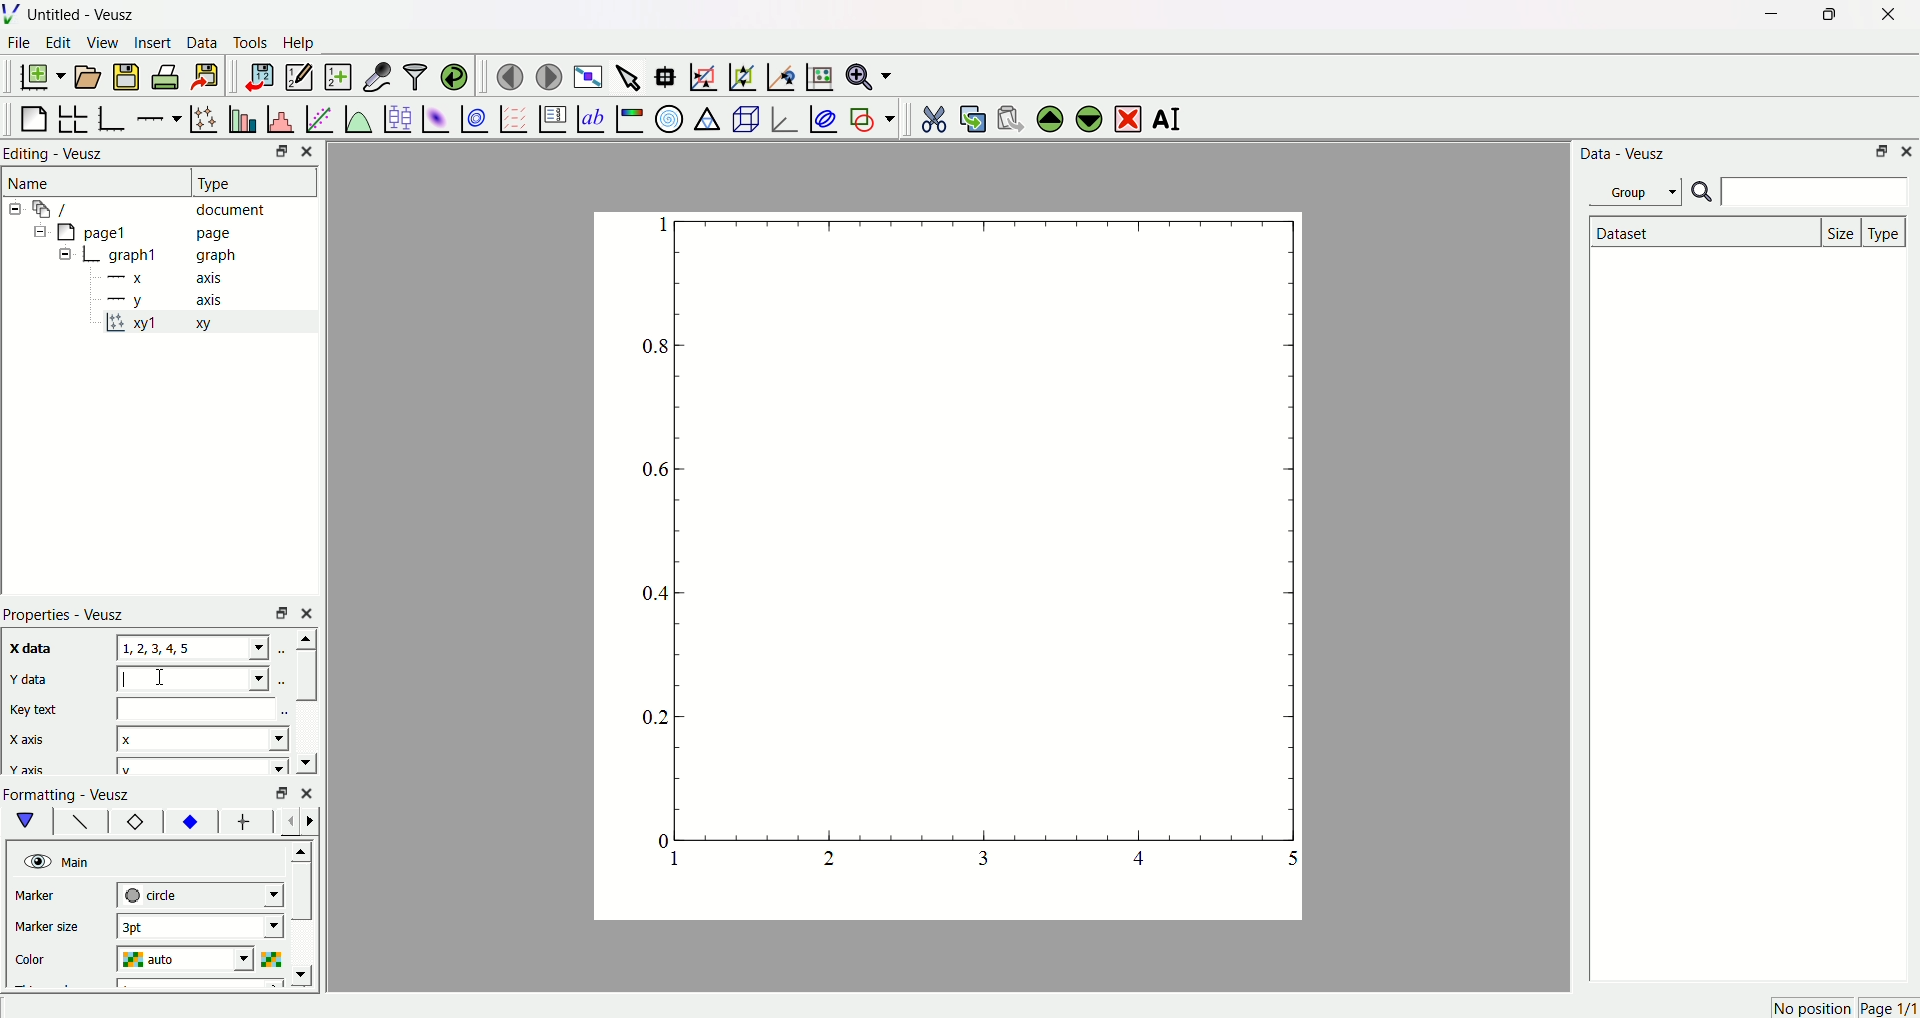 This screenshot has height=1018, width=1920. What do you see at coordinates (171, 299) in the screenshot?
I see `y axis` at bounding box center [171, 299].